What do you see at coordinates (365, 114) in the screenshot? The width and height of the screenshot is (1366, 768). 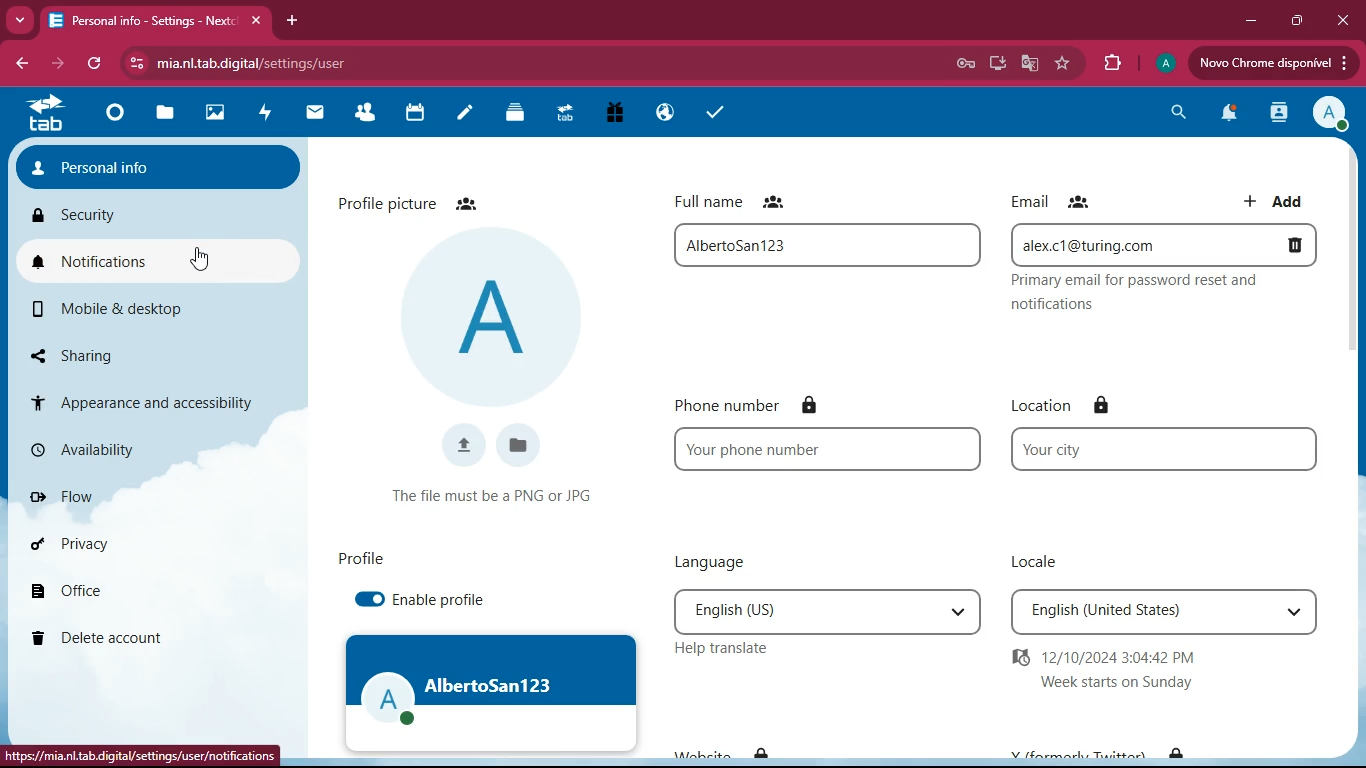 I see `friends` at bounding box center [365, 114].